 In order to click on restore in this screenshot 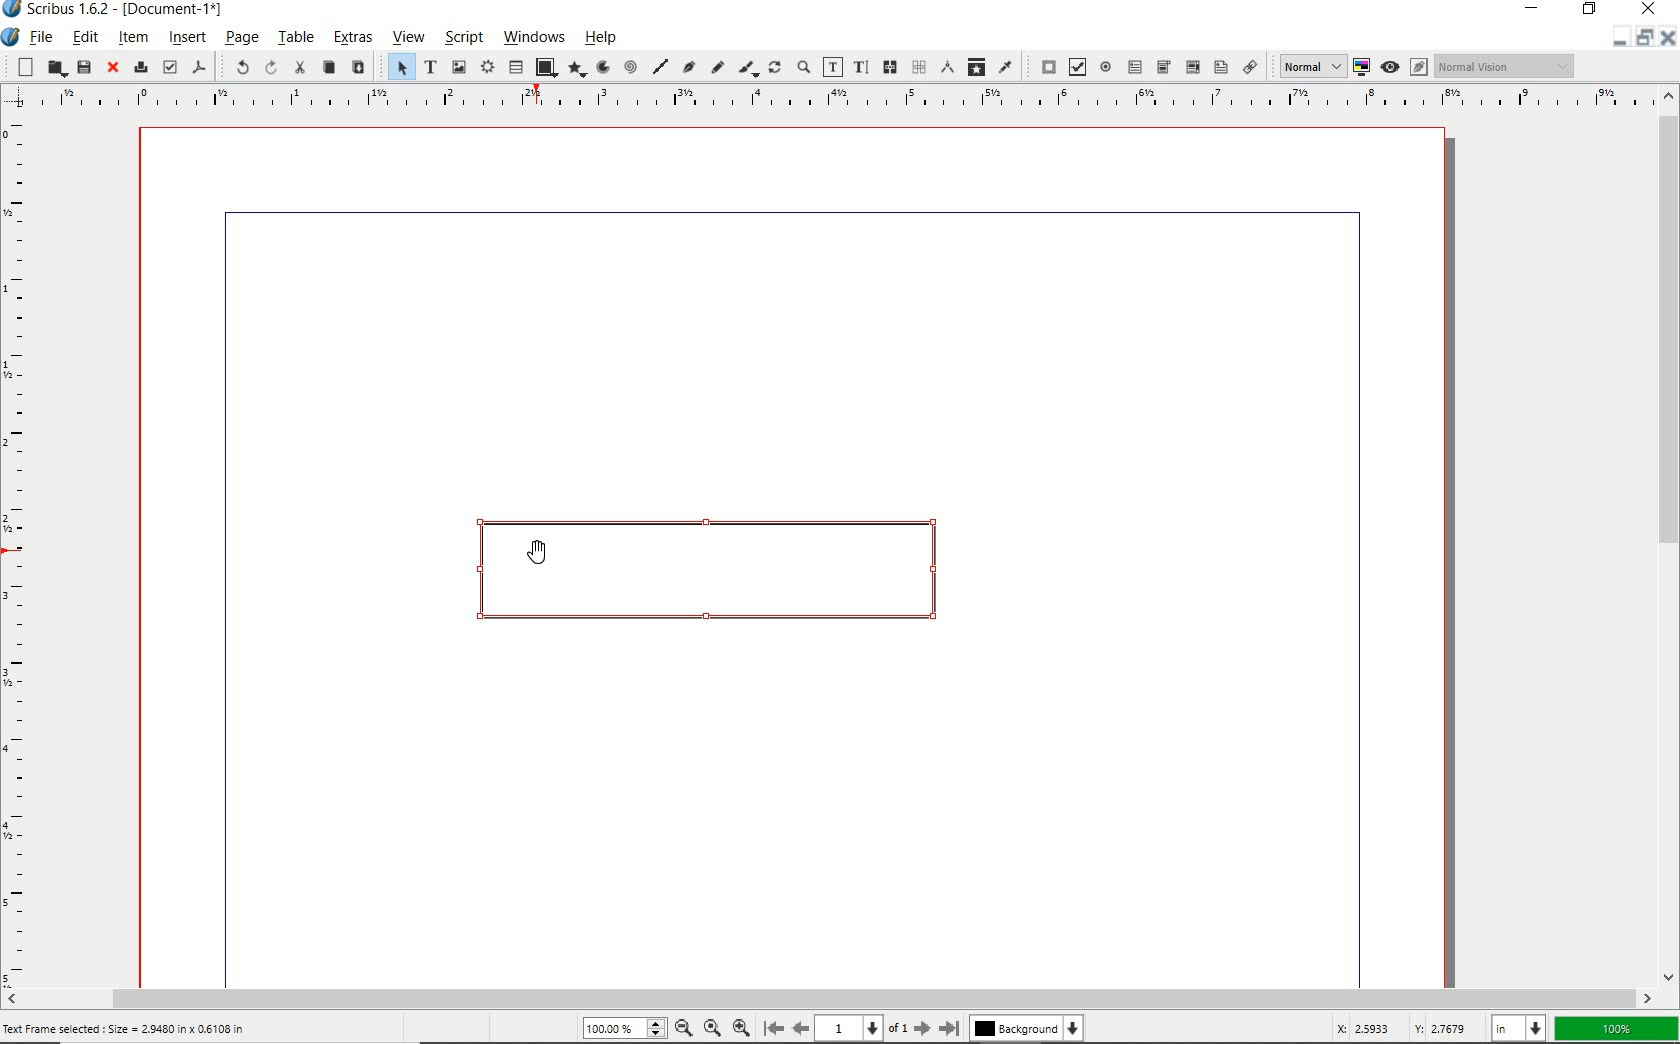, I will do `click(1592, 11)`.